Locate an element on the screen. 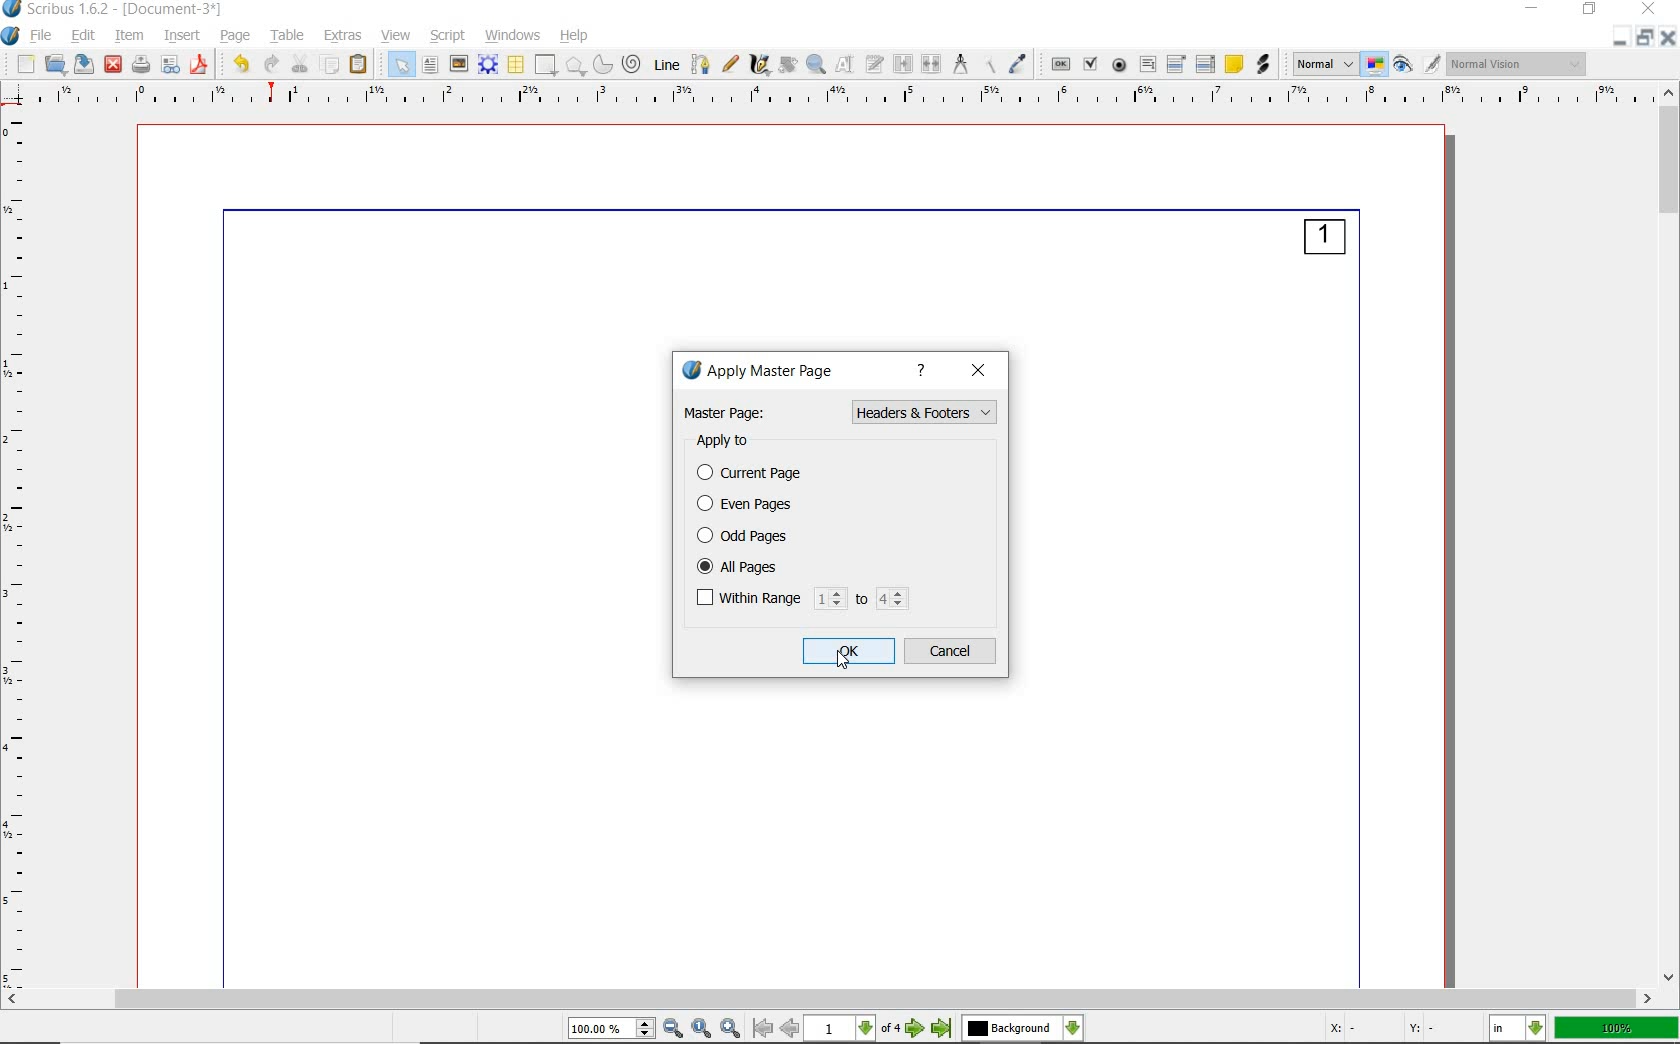 This screenshot has height=1044, width=1680. Cursor is located at coordinates (842, 662).